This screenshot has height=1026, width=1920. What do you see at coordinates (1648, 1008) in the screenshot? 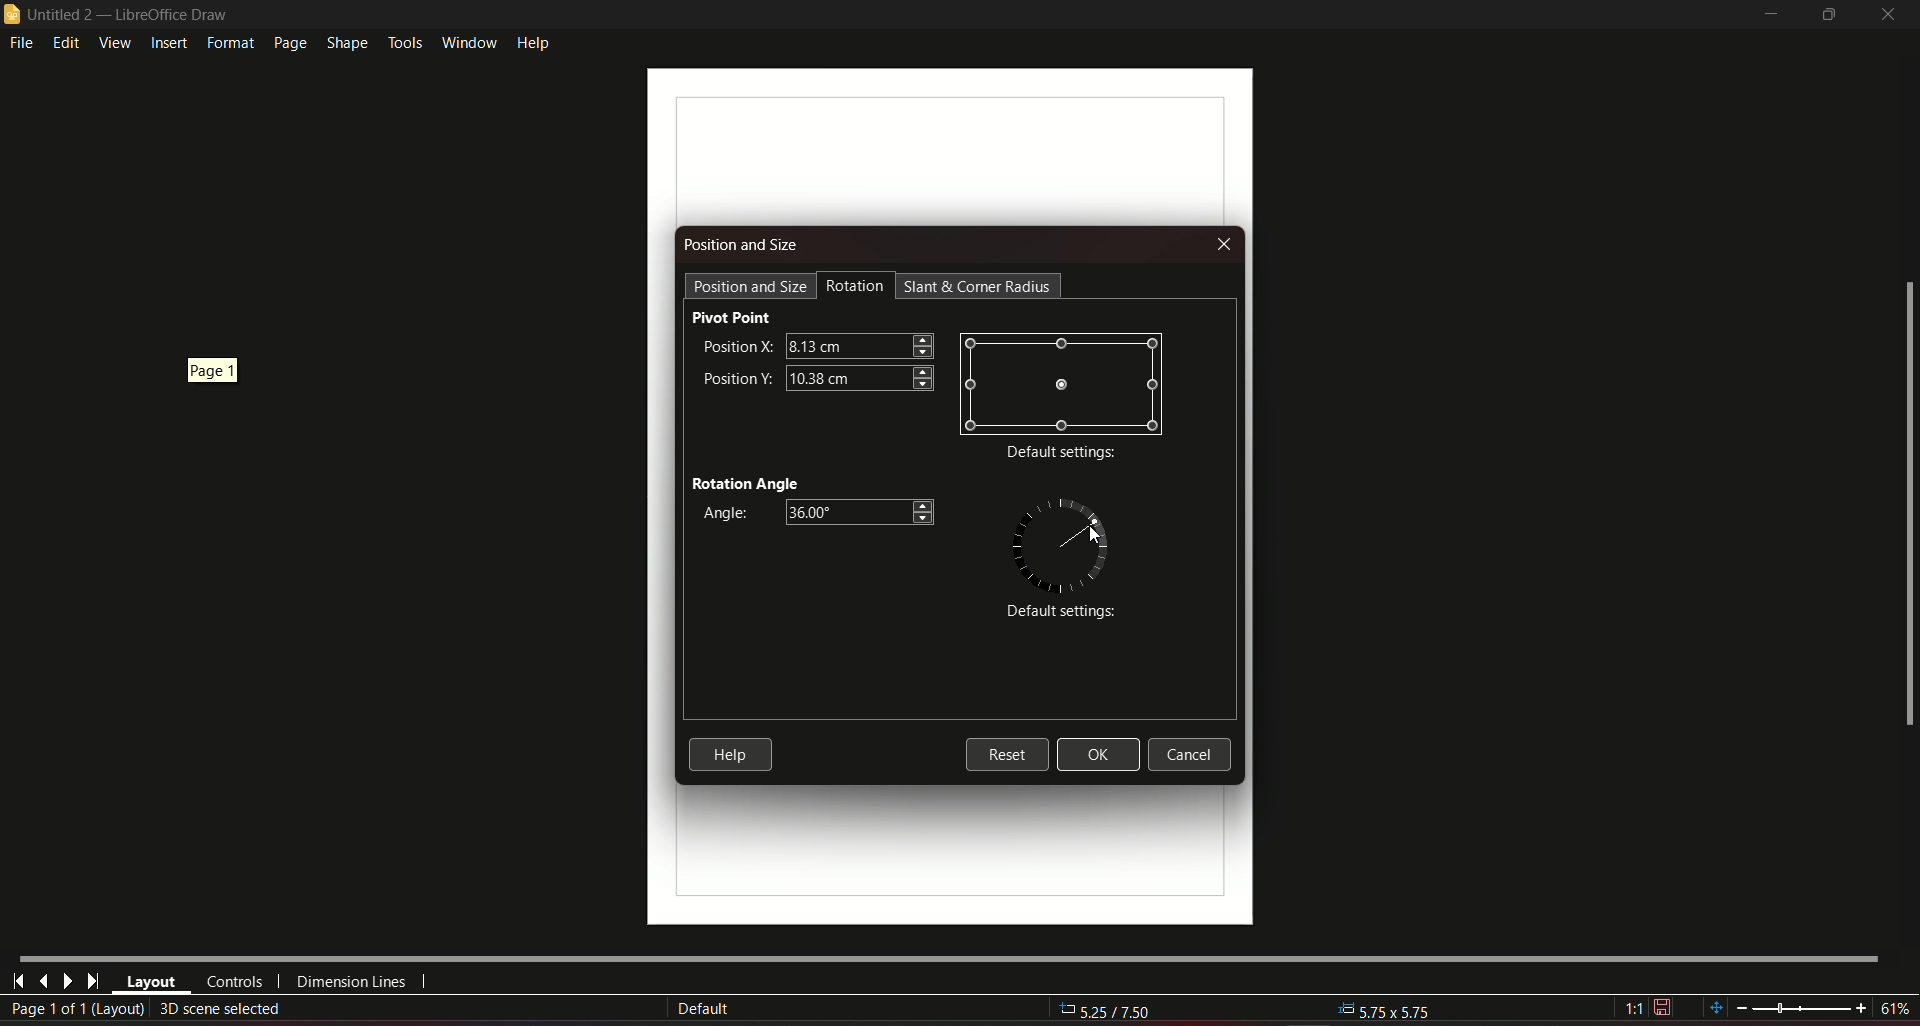
I see `1:1` at bounding box center [1648, 1008].